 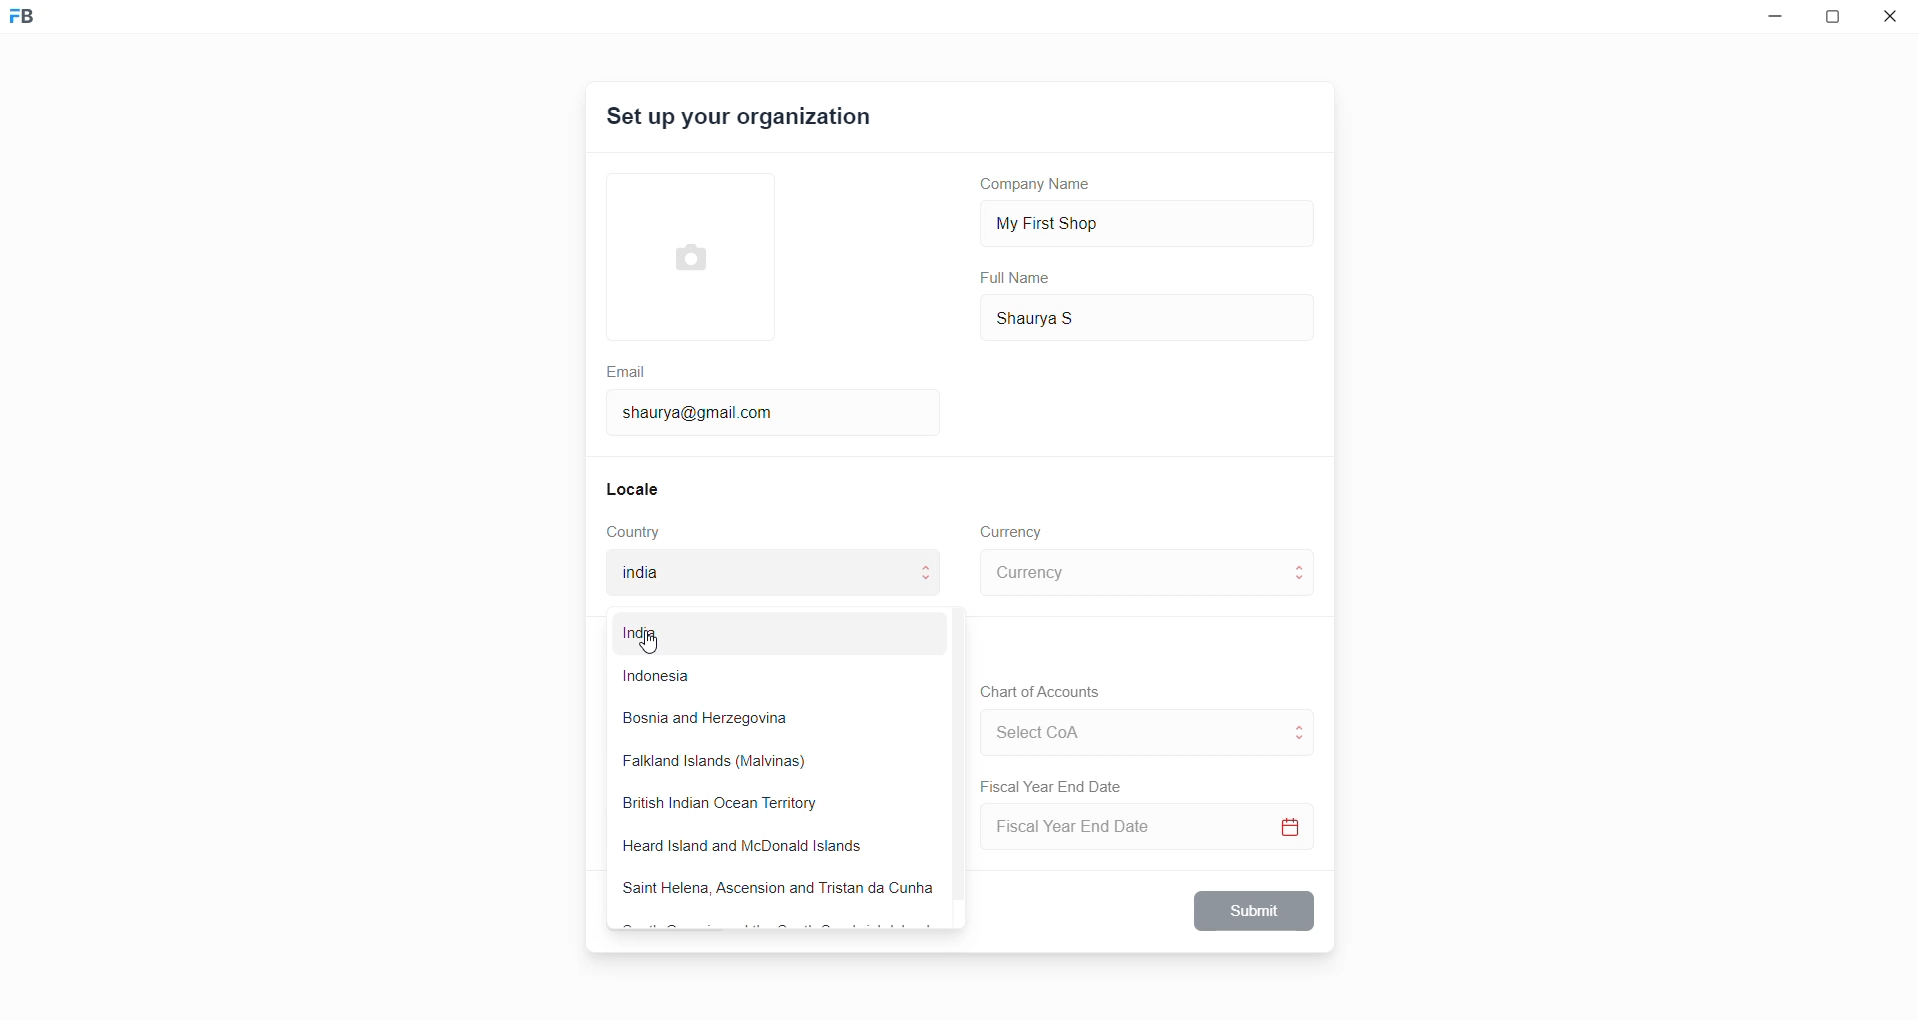 What do you see at coordinates (1304, 564) in the screenshot?
I see `move to above curreny` at bounding box center [1304, 564].